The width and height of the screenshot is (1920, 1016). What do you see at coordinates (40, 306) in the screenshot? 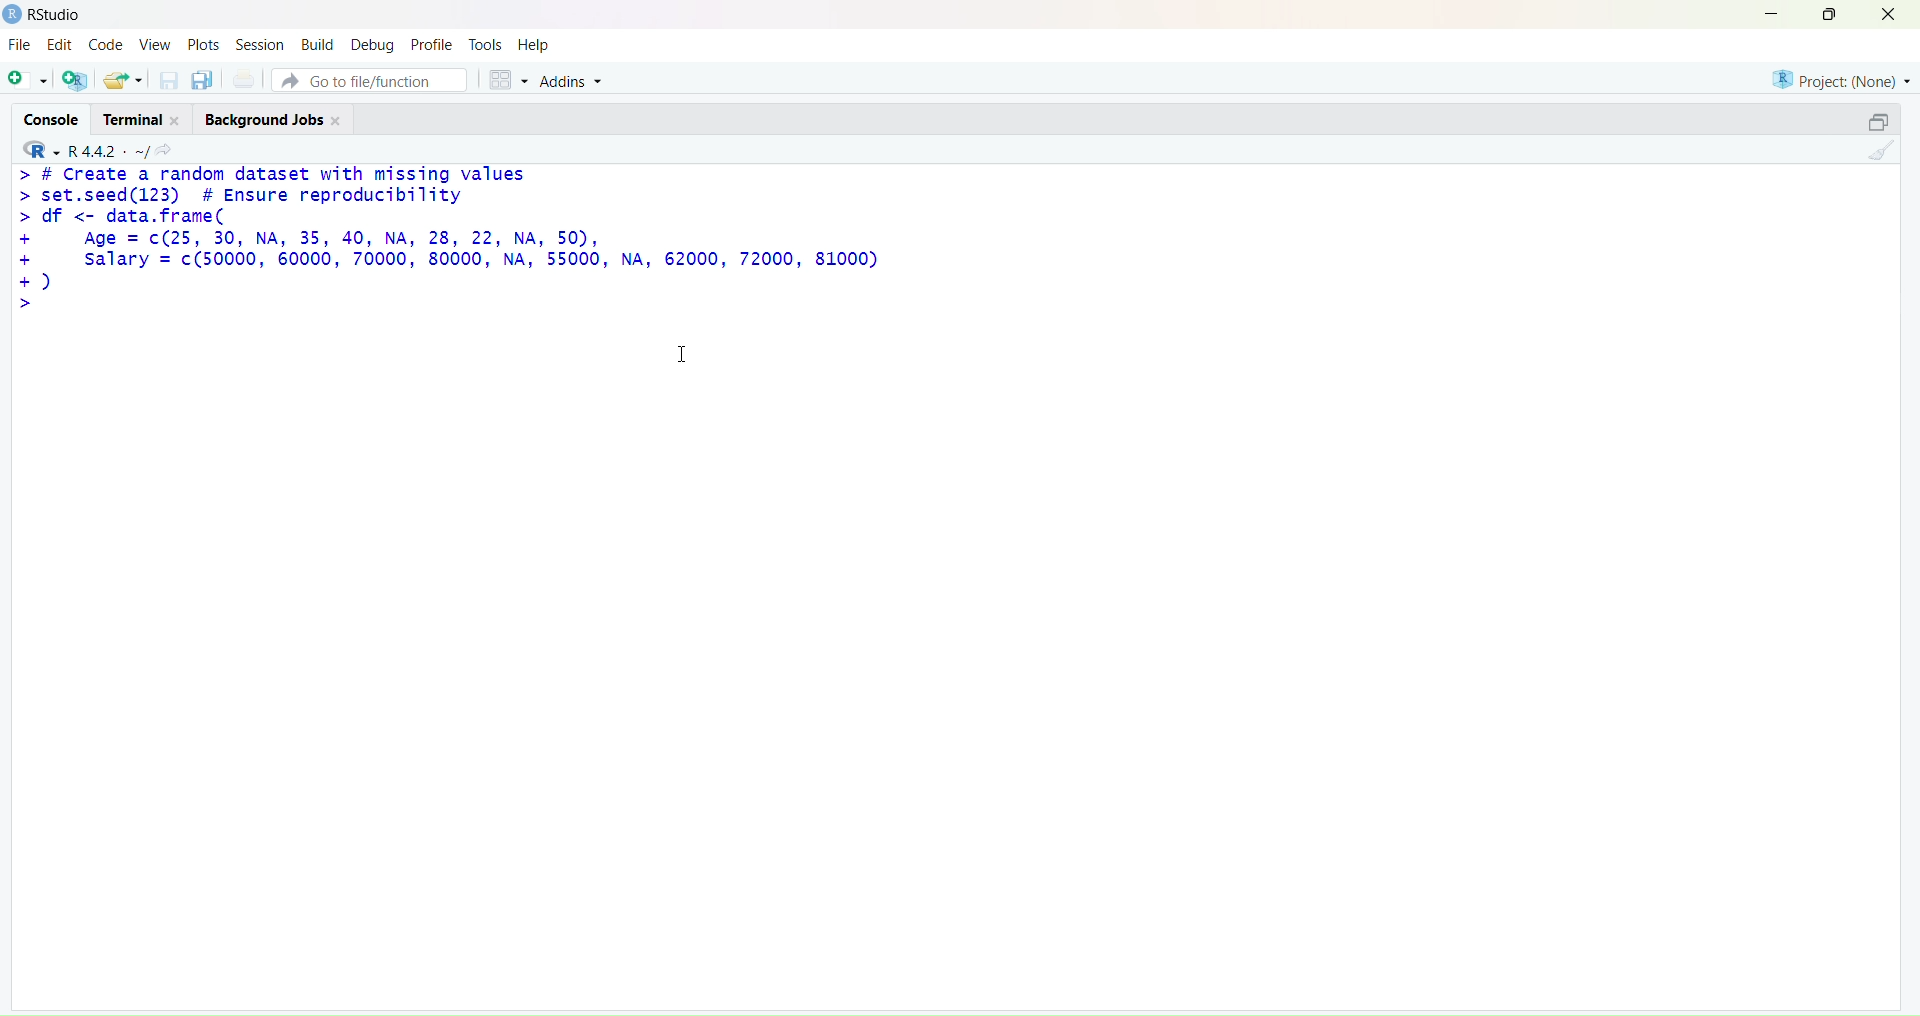
I see `text cursor` at bounding box center [40, 306].